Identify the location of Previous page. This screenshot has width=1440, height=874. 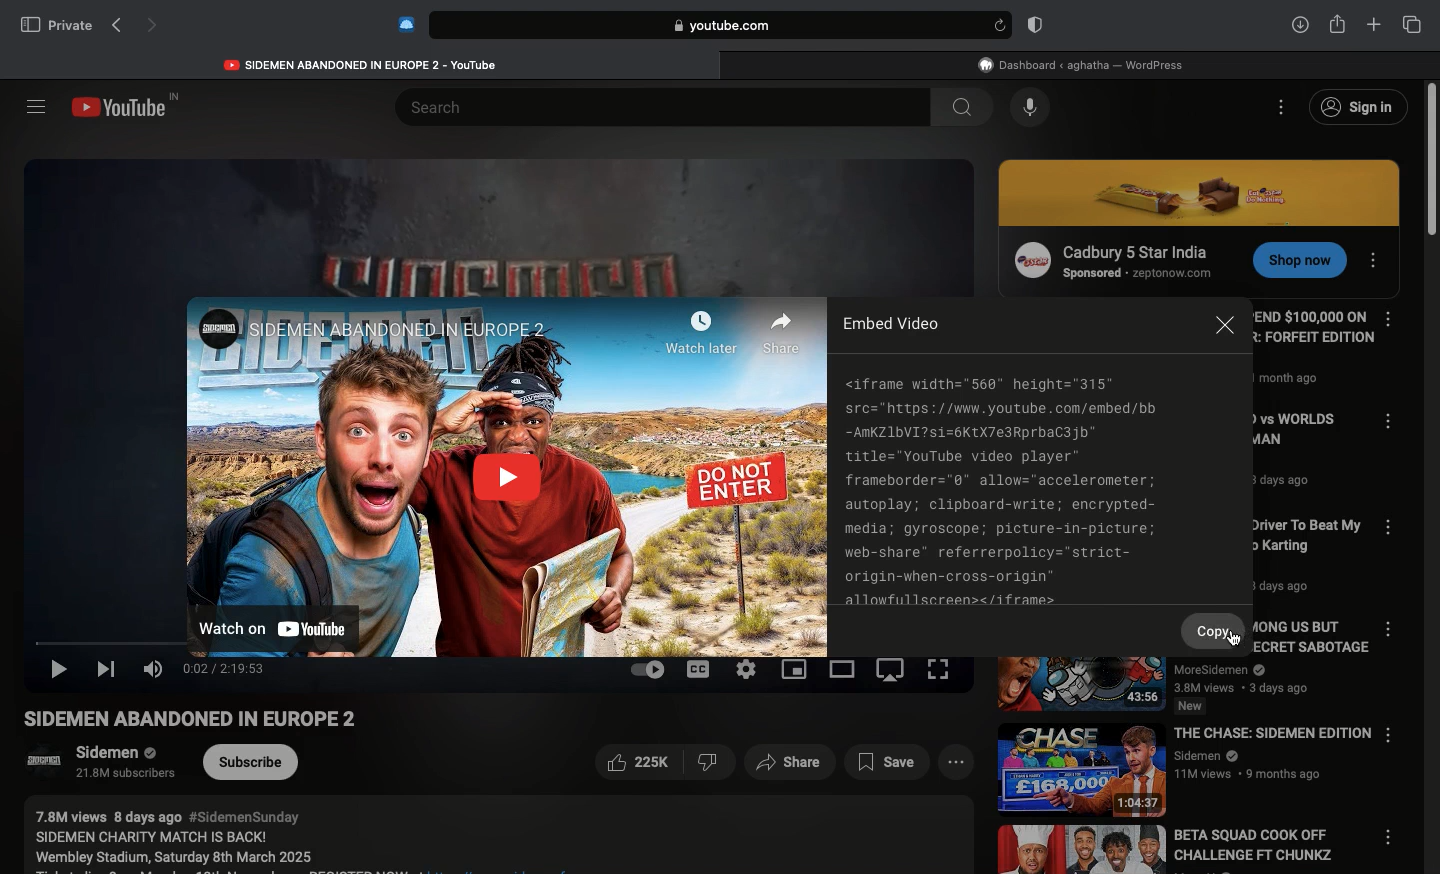
(116, 26).